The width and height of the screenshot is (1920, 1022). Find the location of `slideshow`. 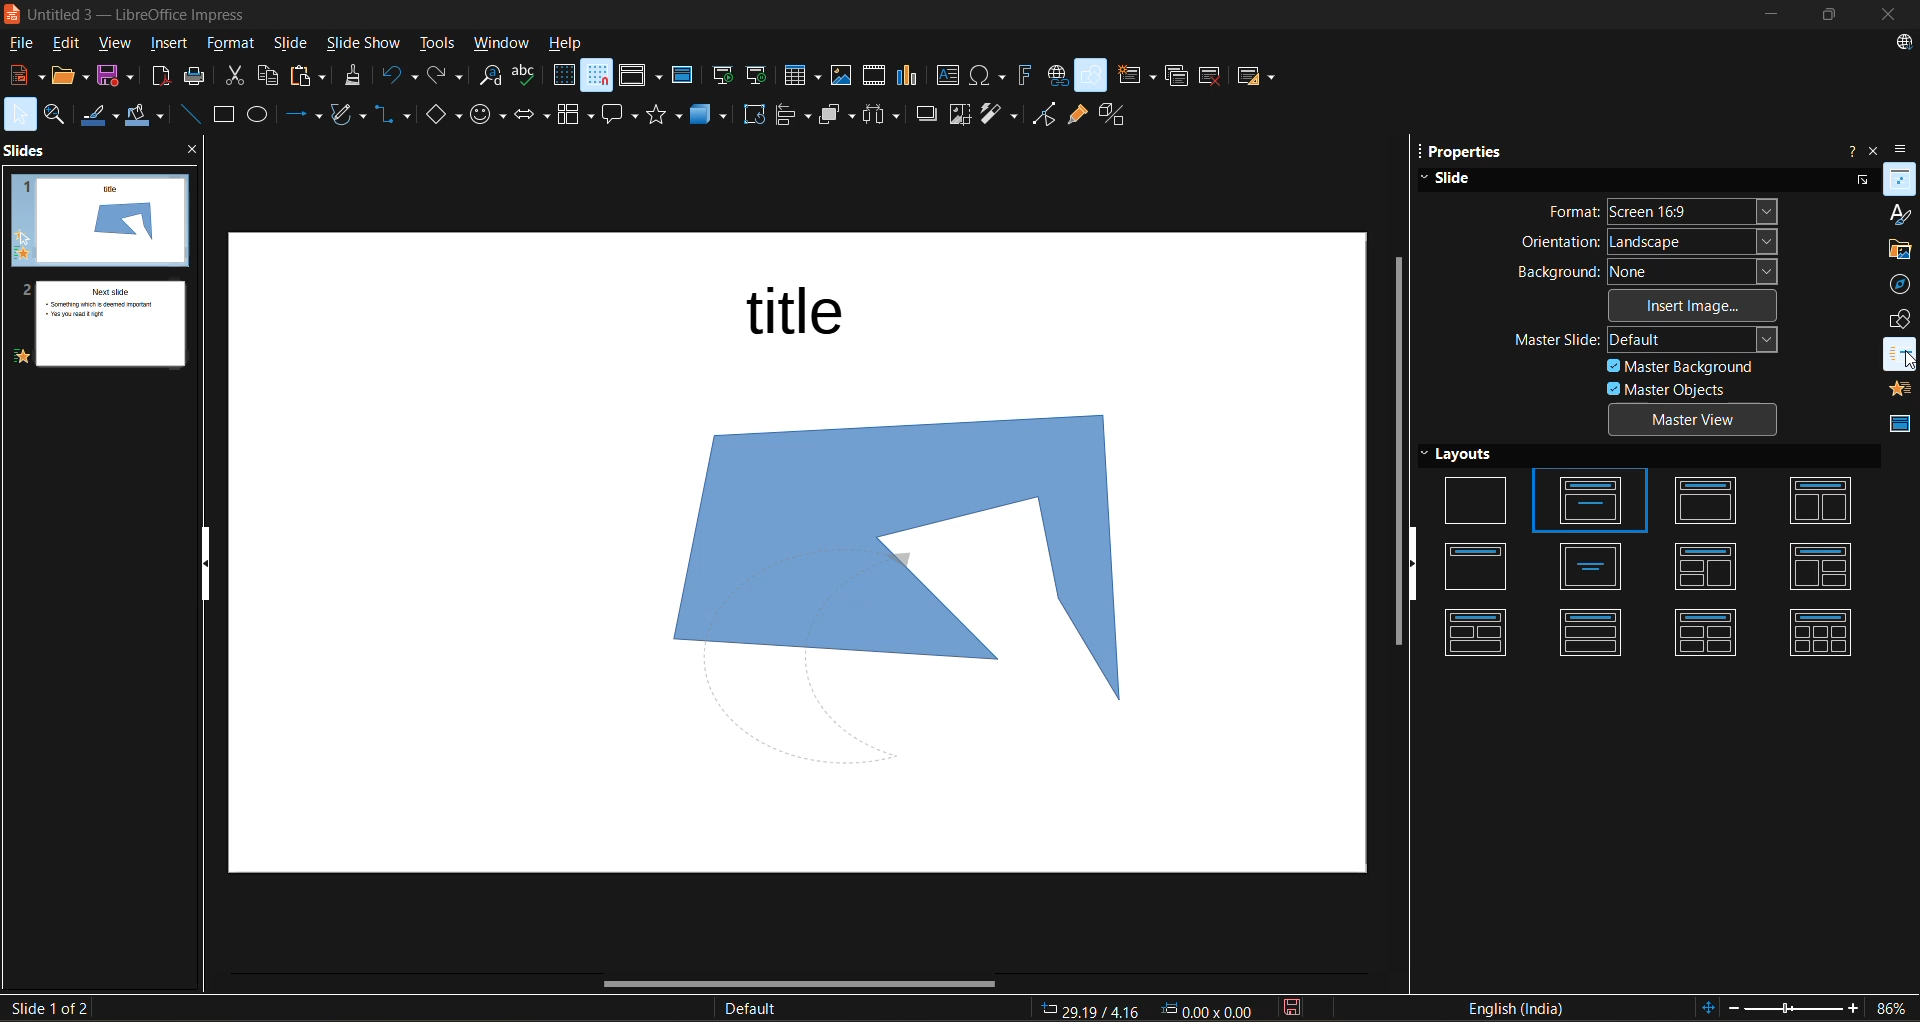

slideshow is located at coordinates (367, 42).